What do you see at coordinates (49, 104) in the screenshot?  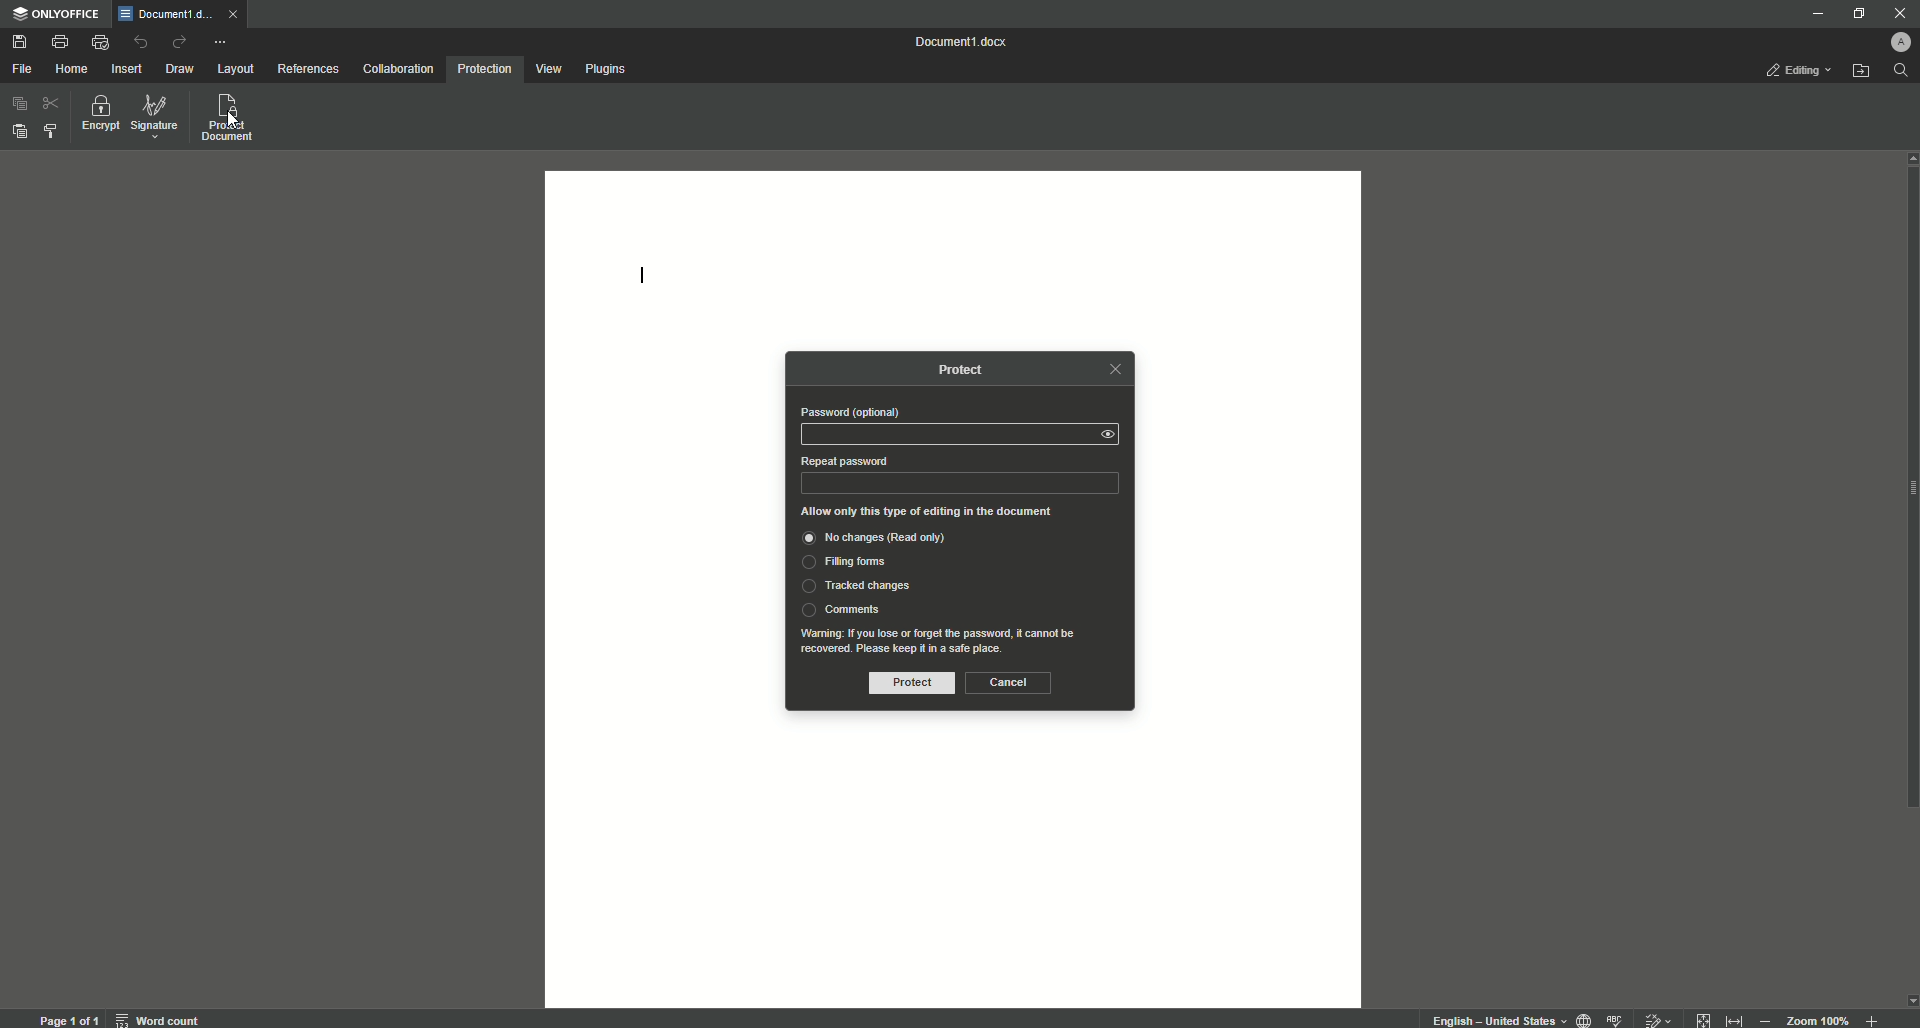 I see `Cut` at bounding box center [49, 104].